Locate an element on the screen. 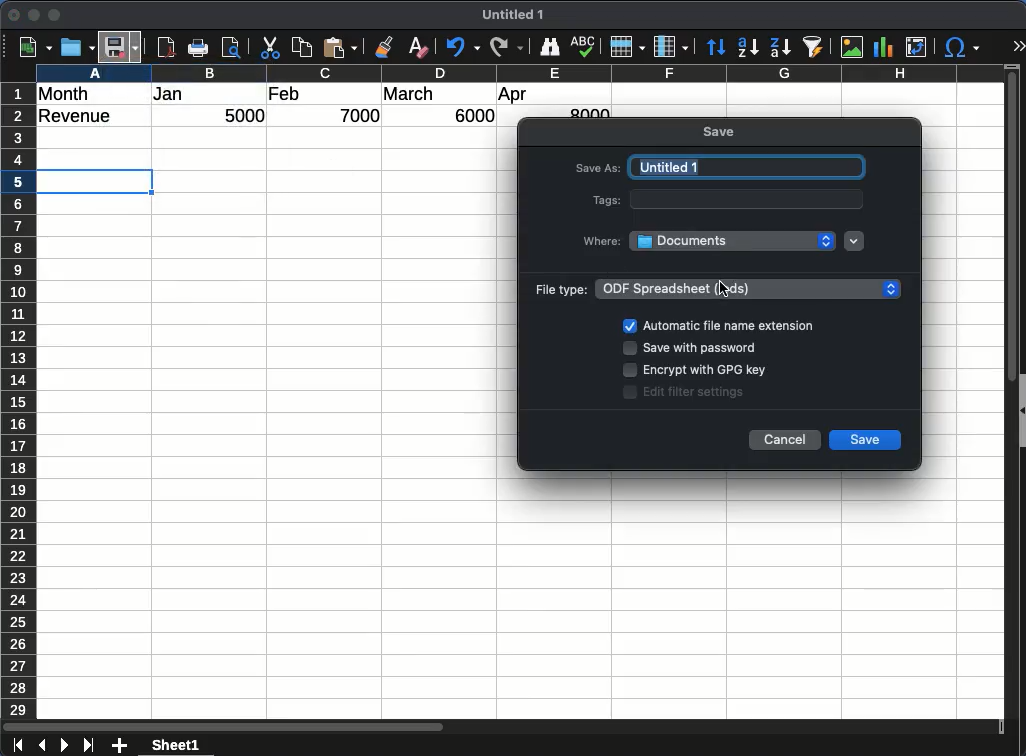 The height and width of the screenshot is (756, 1026). first sheet is located at coordinates (16, 746).